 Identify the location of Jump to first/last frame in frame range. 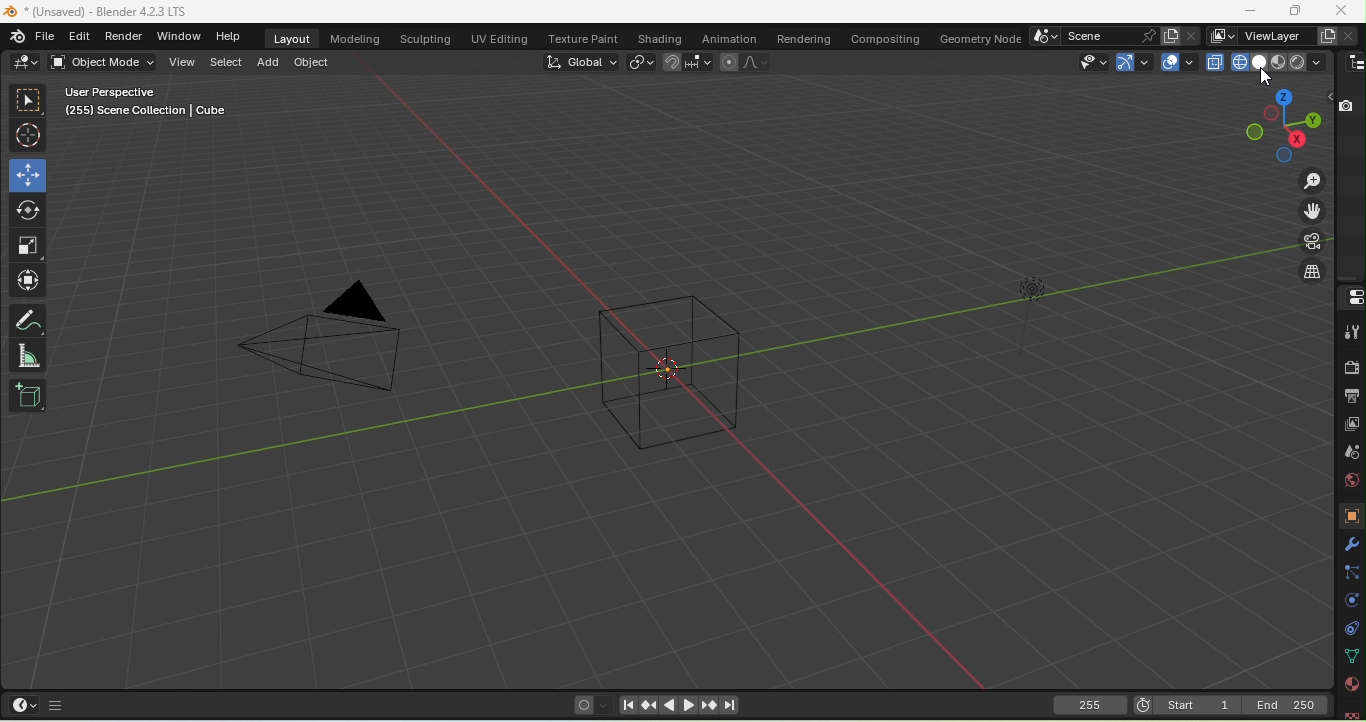
(627, 706).